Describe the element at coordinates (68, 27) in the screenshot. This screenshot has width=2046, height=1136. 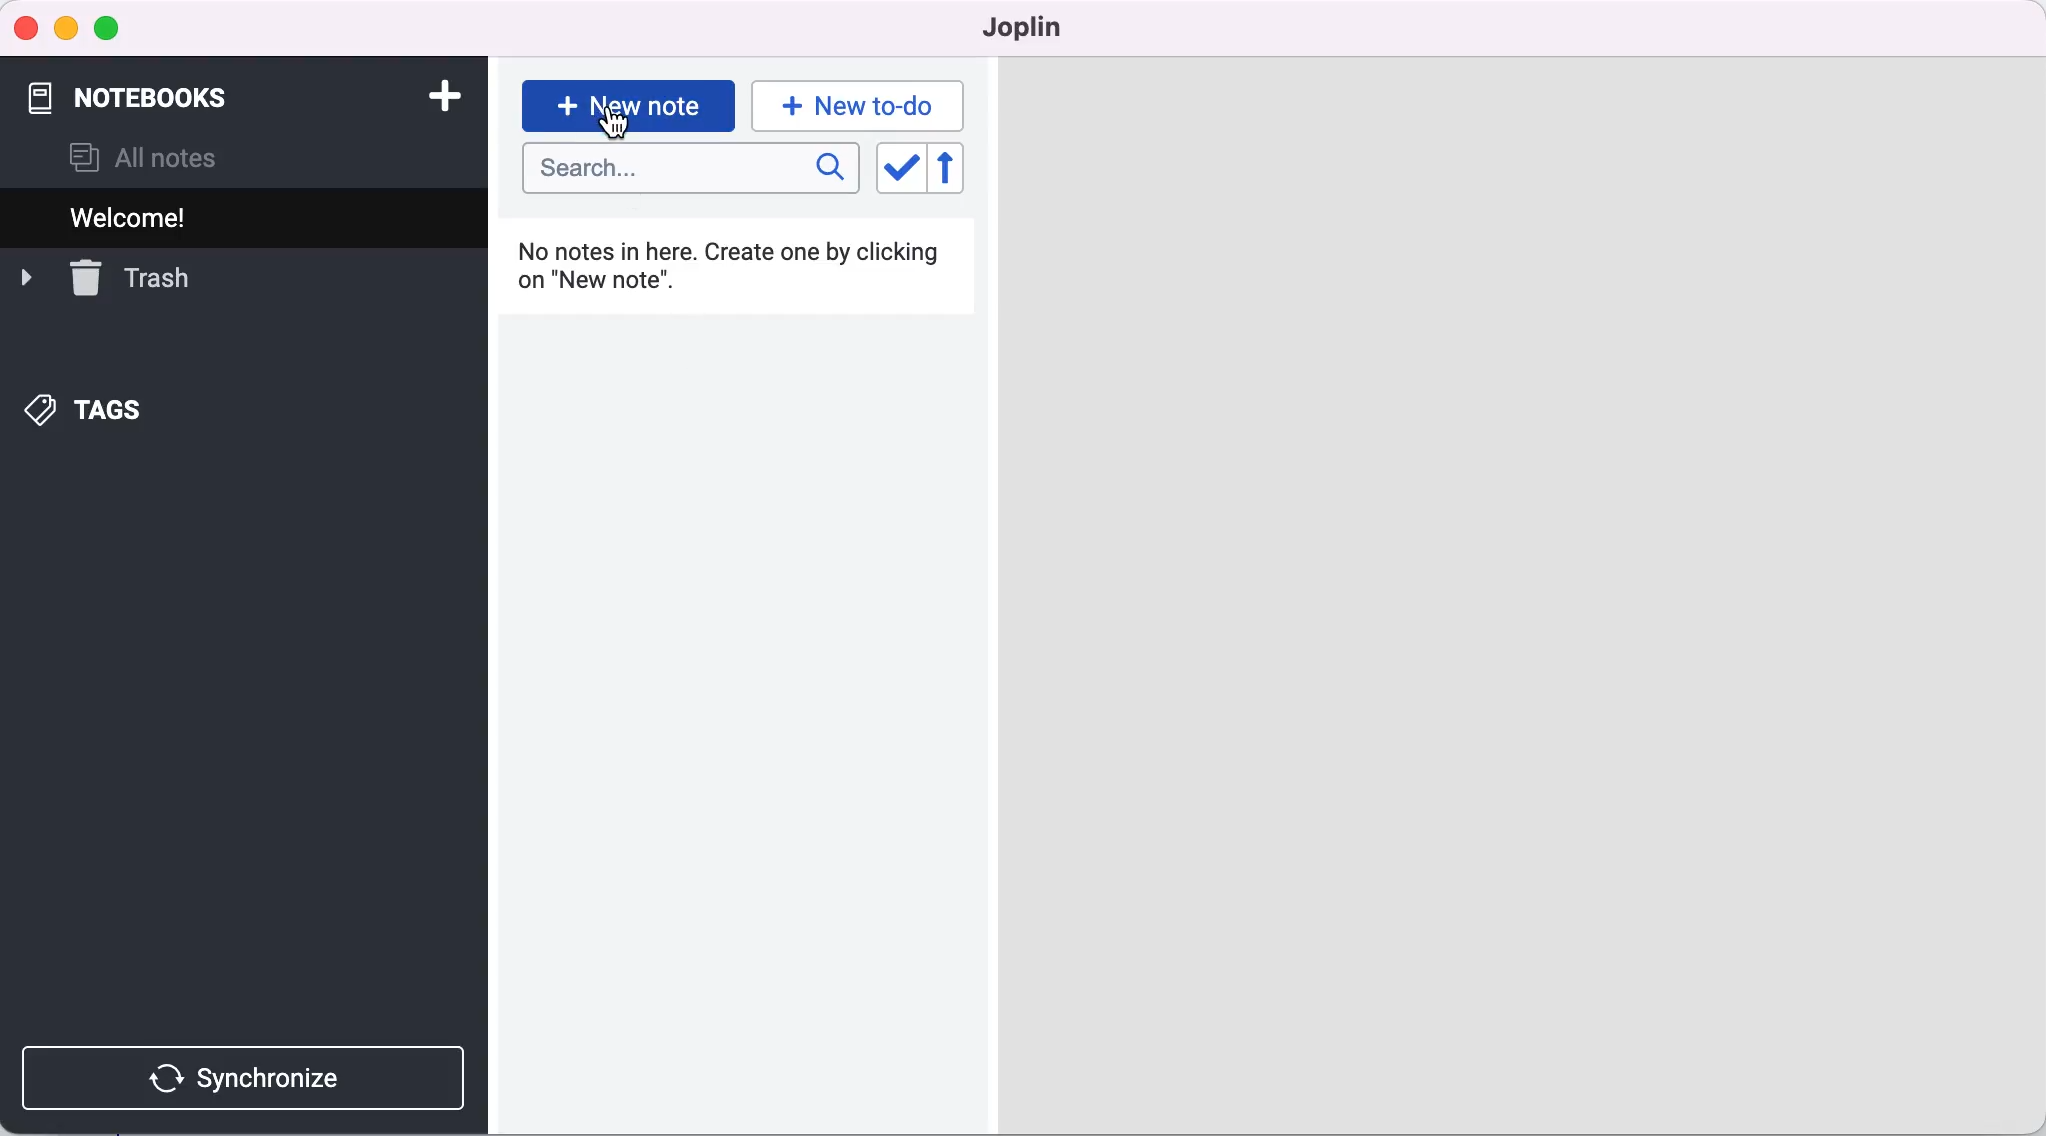
I see `minimize` at that location.